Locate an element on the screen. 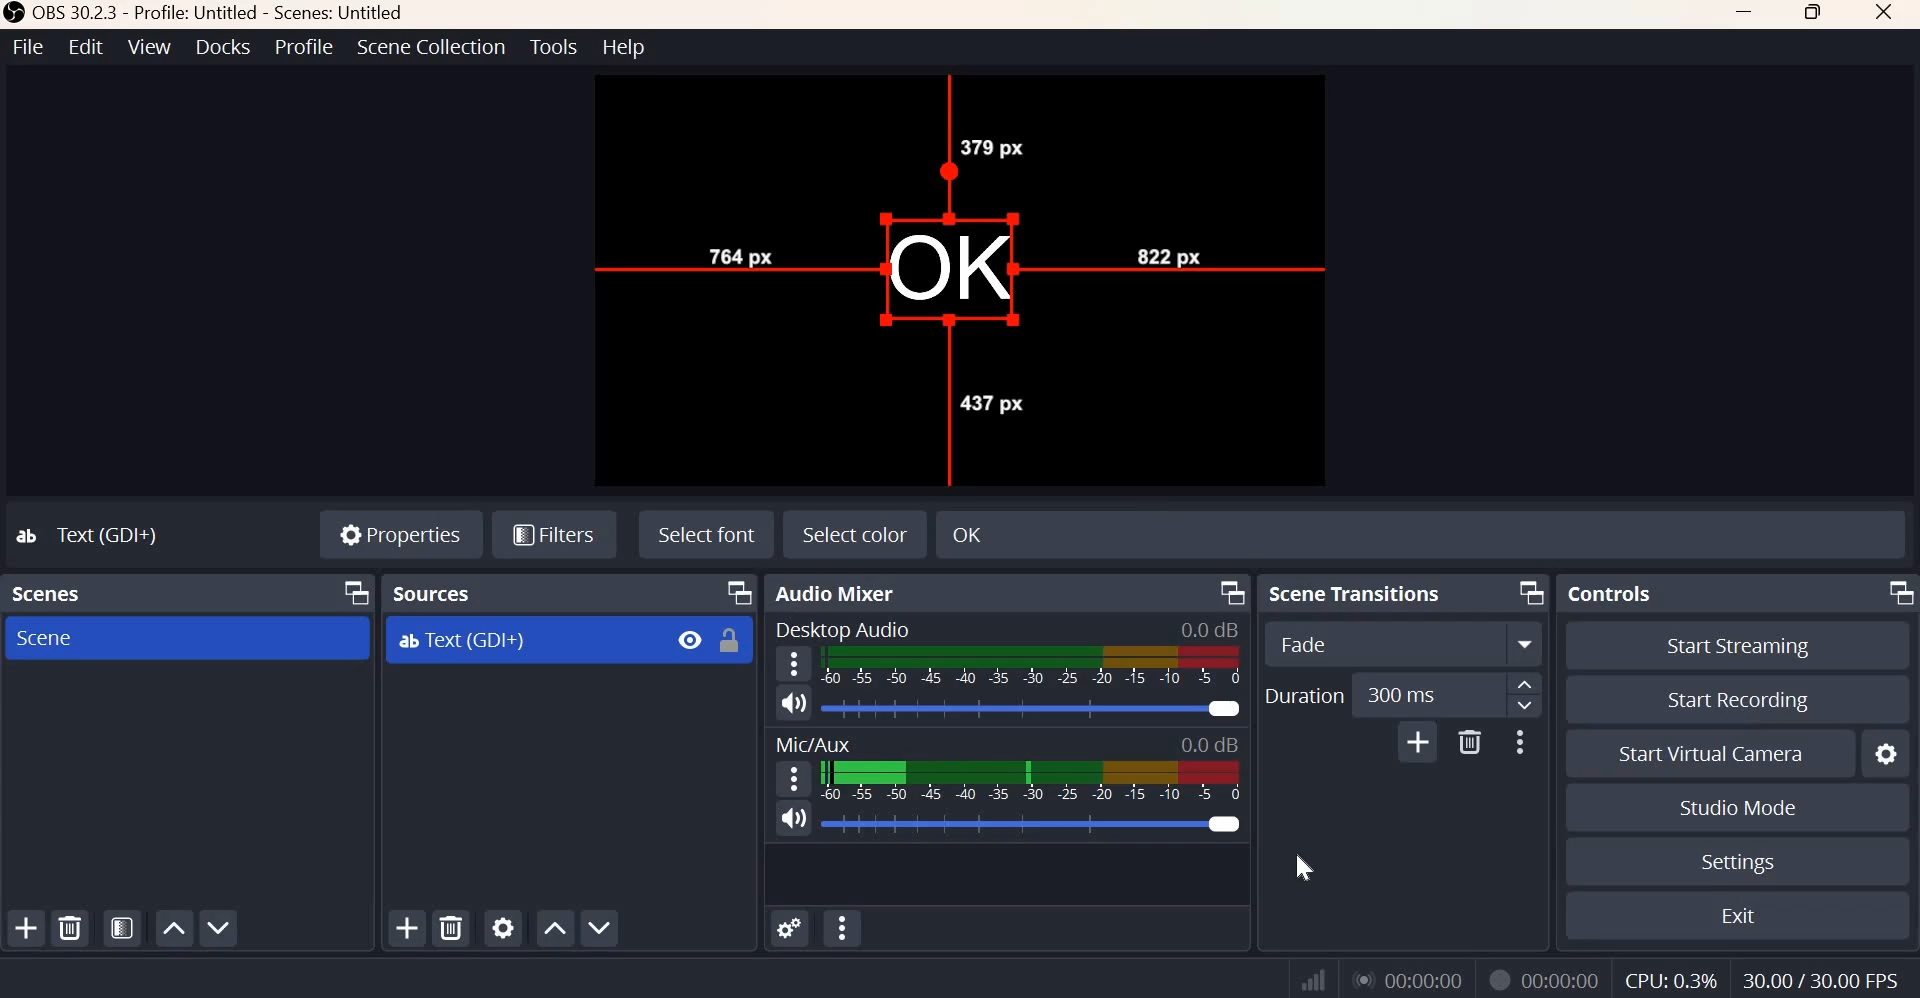 This screenshot has width=1920, height=998. Settings is located at coordinates (1737, 862).